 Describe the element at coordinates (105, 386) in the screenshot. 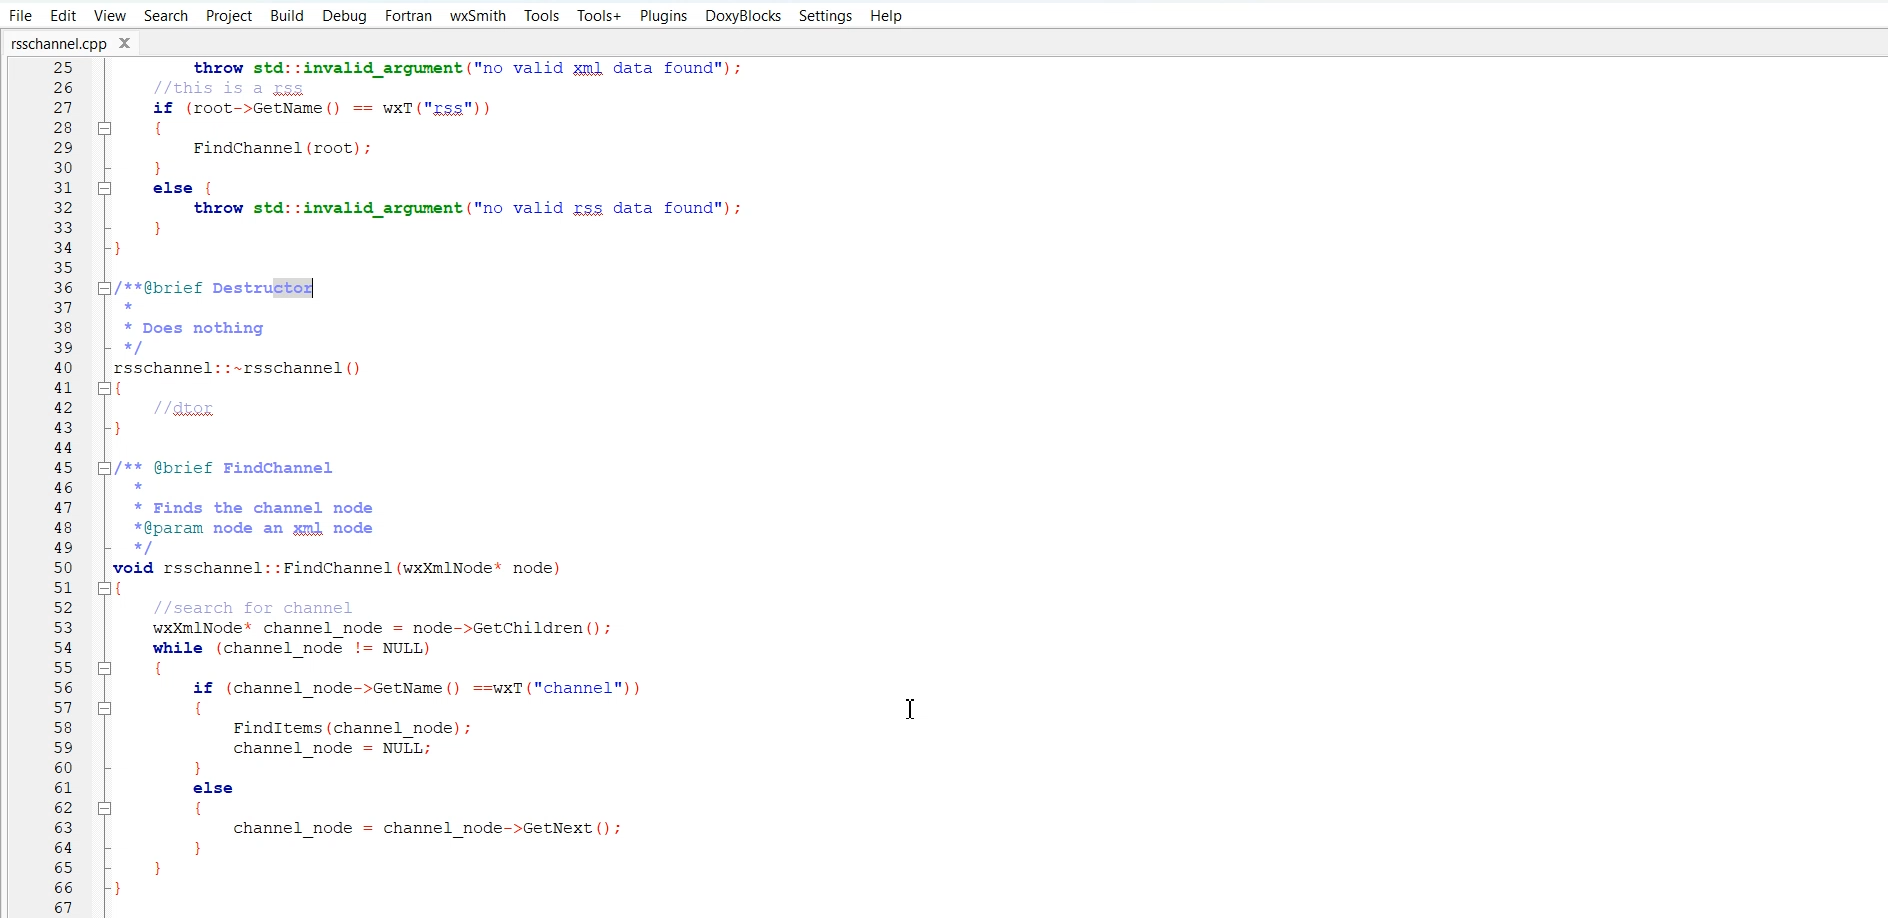

I see `Collapse` at that location.